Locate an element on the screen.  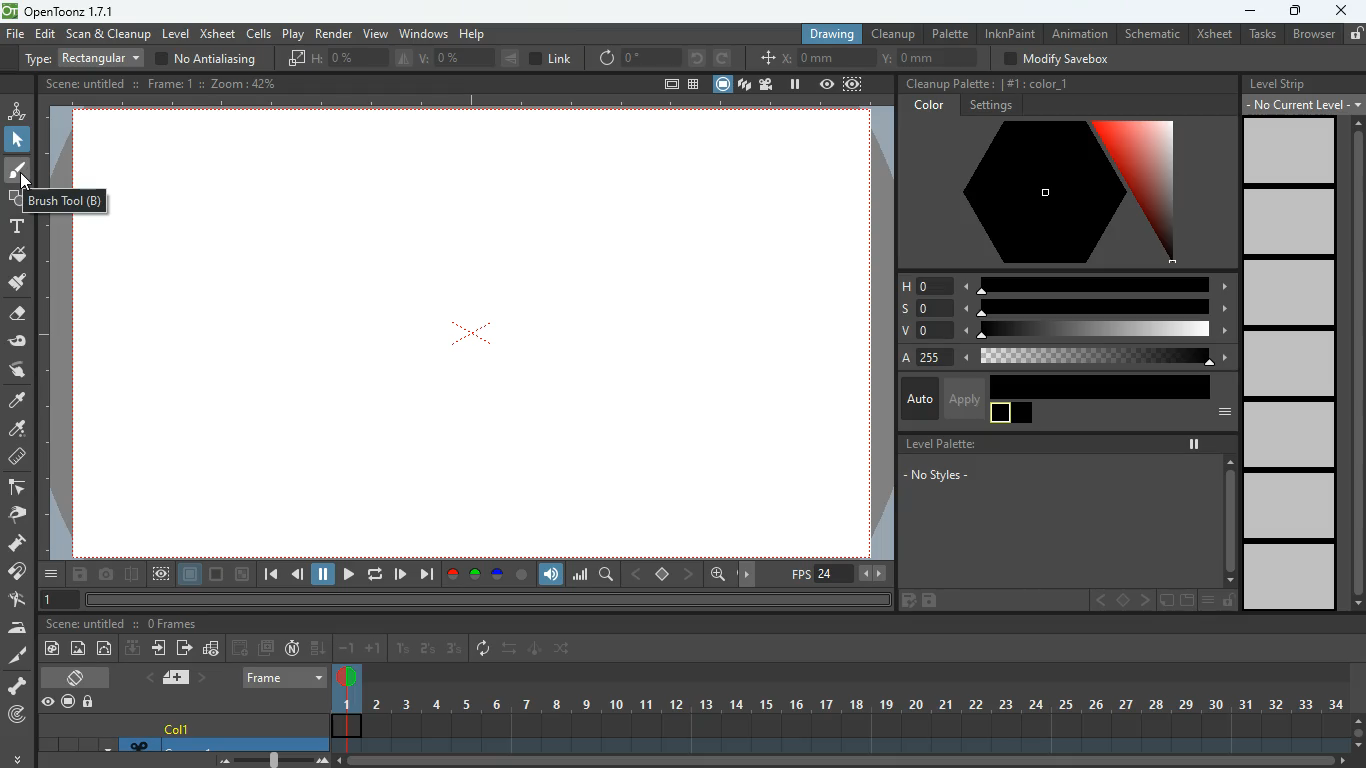
image is located at coordinates (276, 759).